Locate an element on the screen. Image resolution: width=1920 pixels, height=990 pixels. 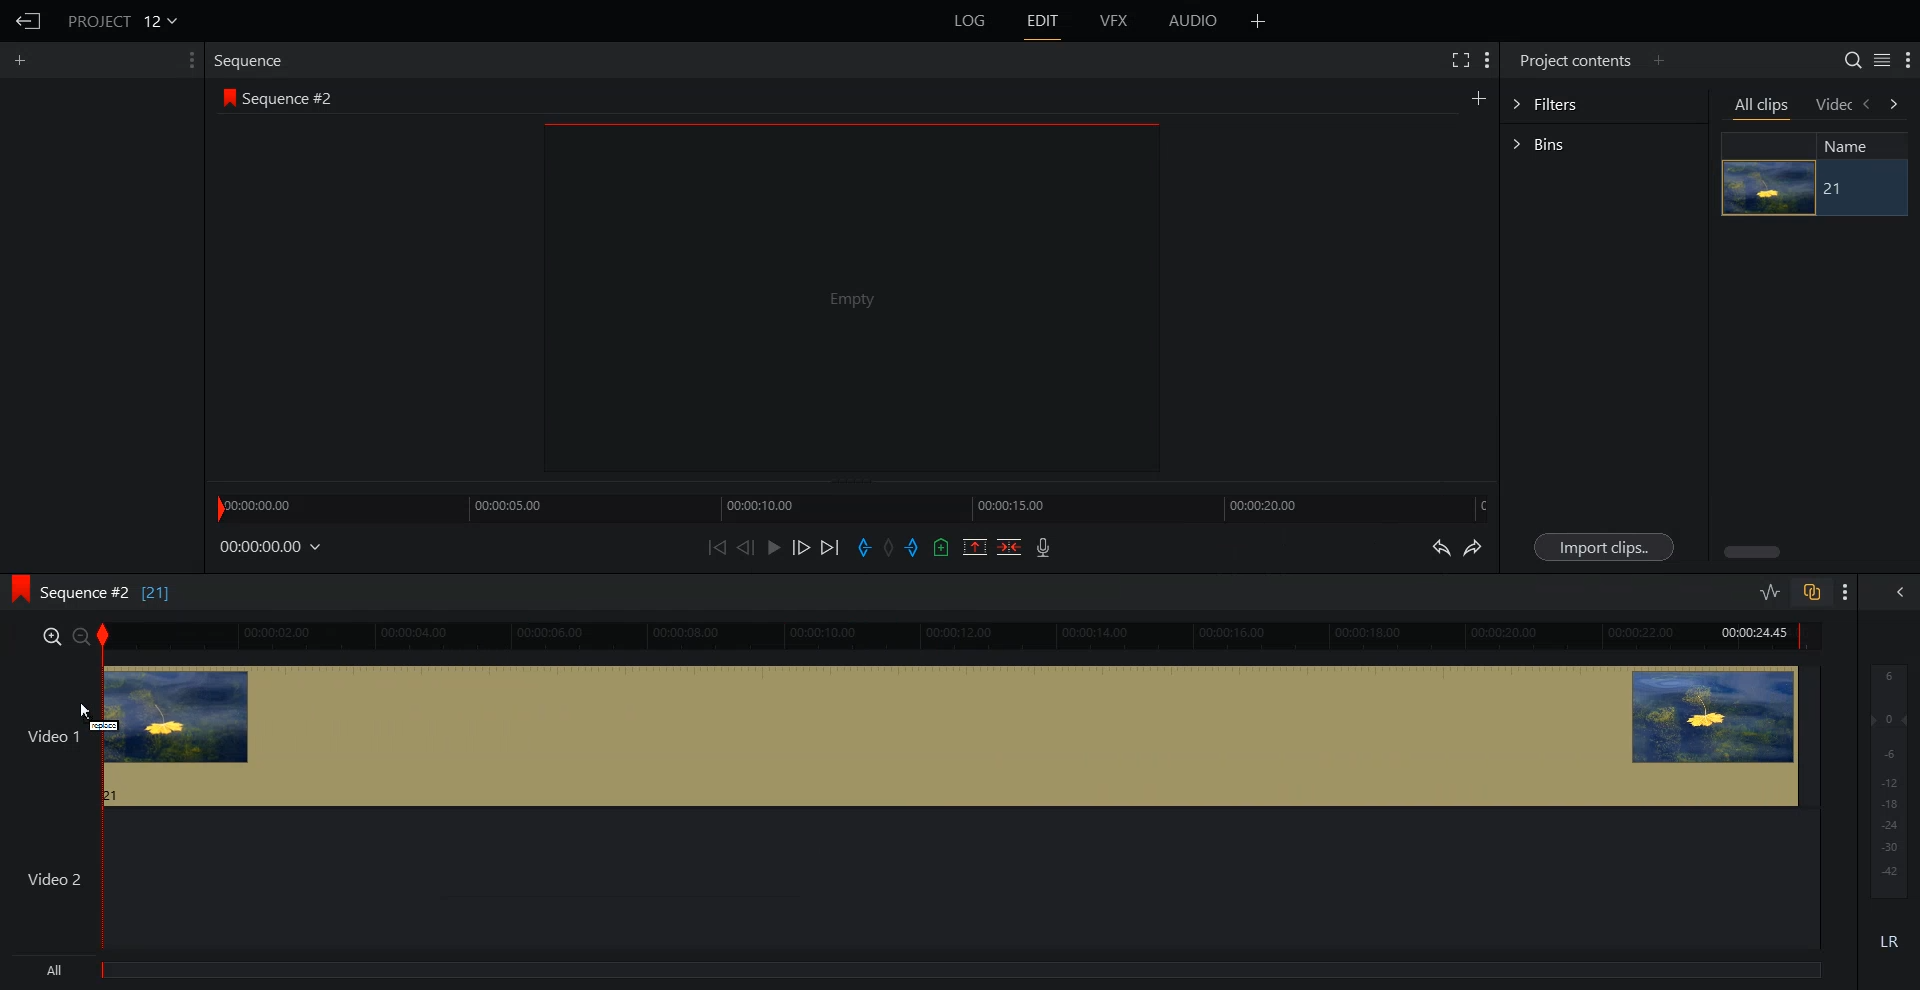
Add Cue in the current video is located at coordinates (942, 546).